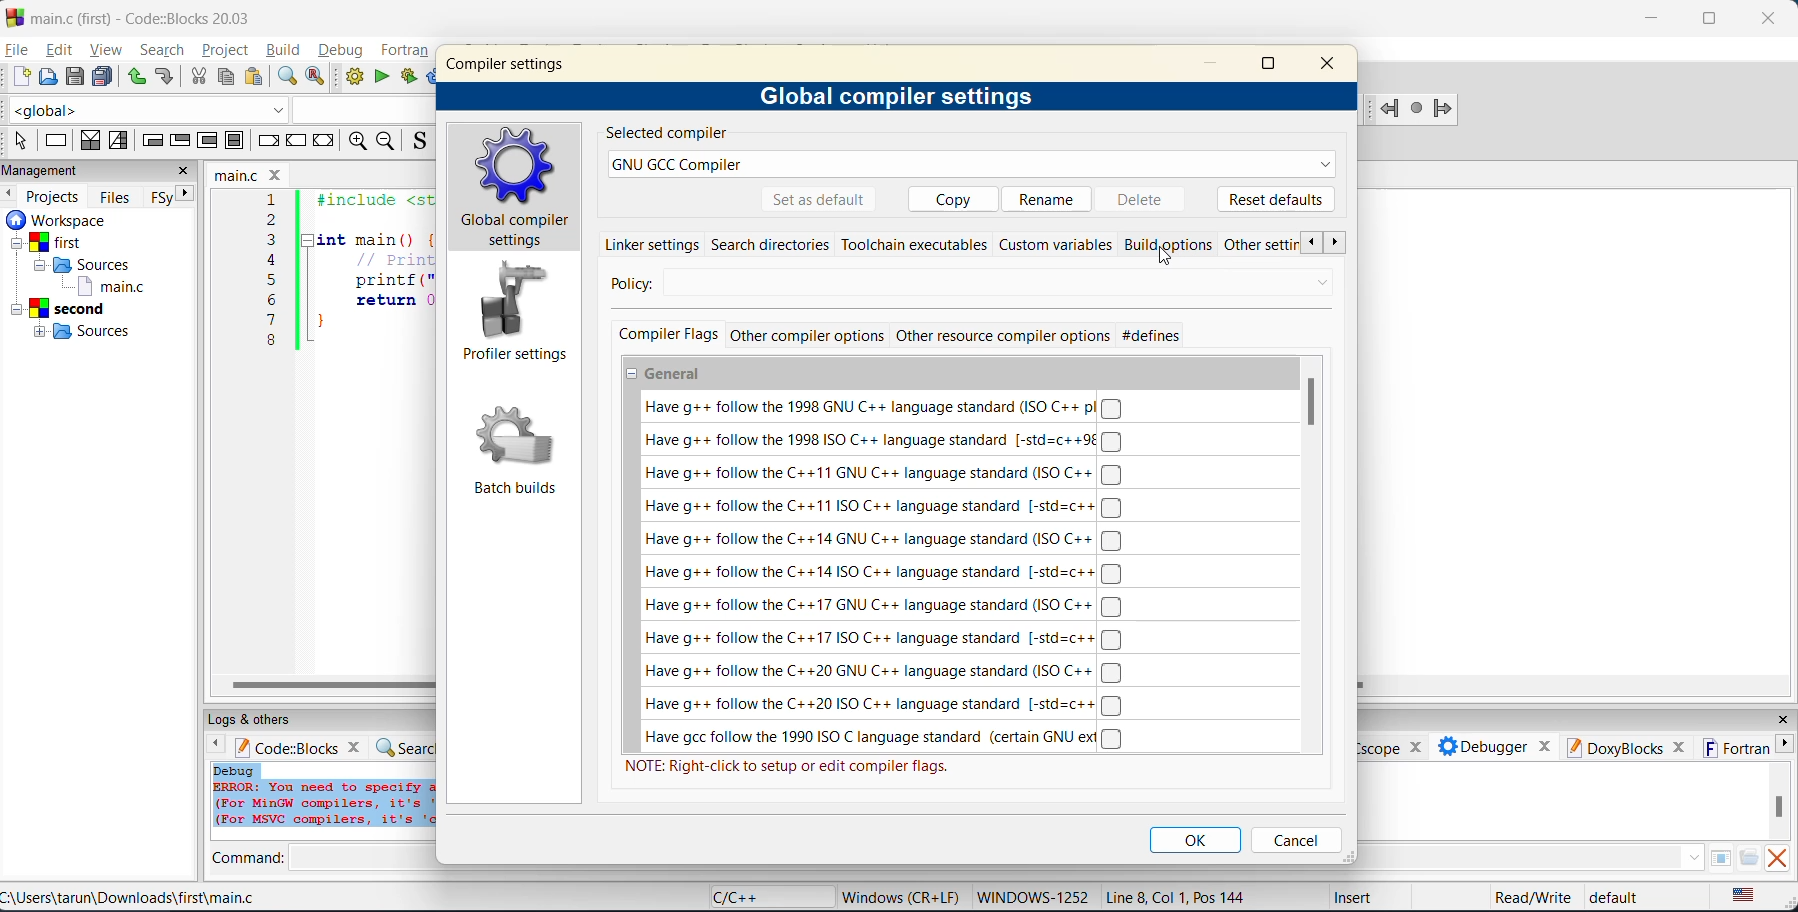 This screenshot has height=912, width=1798. What do you see at coordinates (150, 110) in the screenshot?
I see `global` at bounding box center [150, 110].